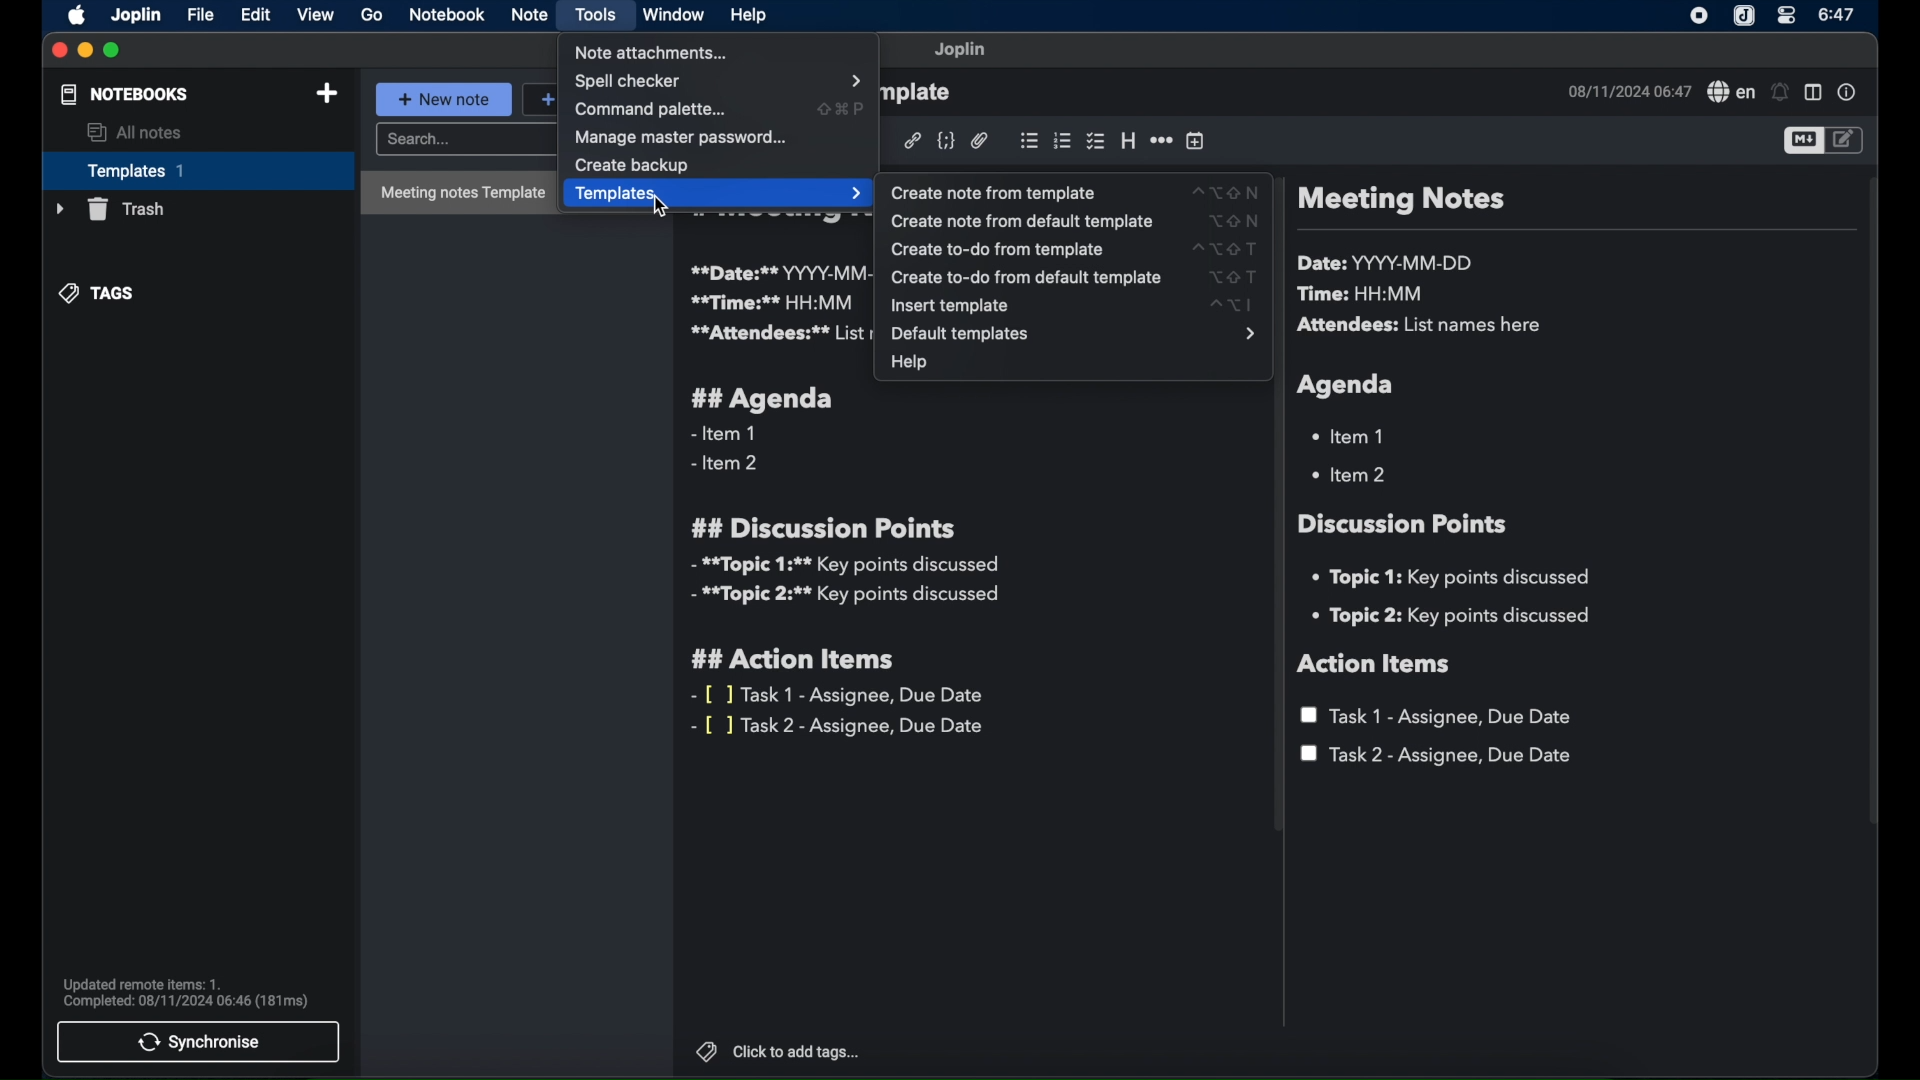 Image resolution: width=1920 pixels, height=1080 pixels. Describe the element at coordinates (195, 170) in the screenshot. I see `templates 1` at that location.